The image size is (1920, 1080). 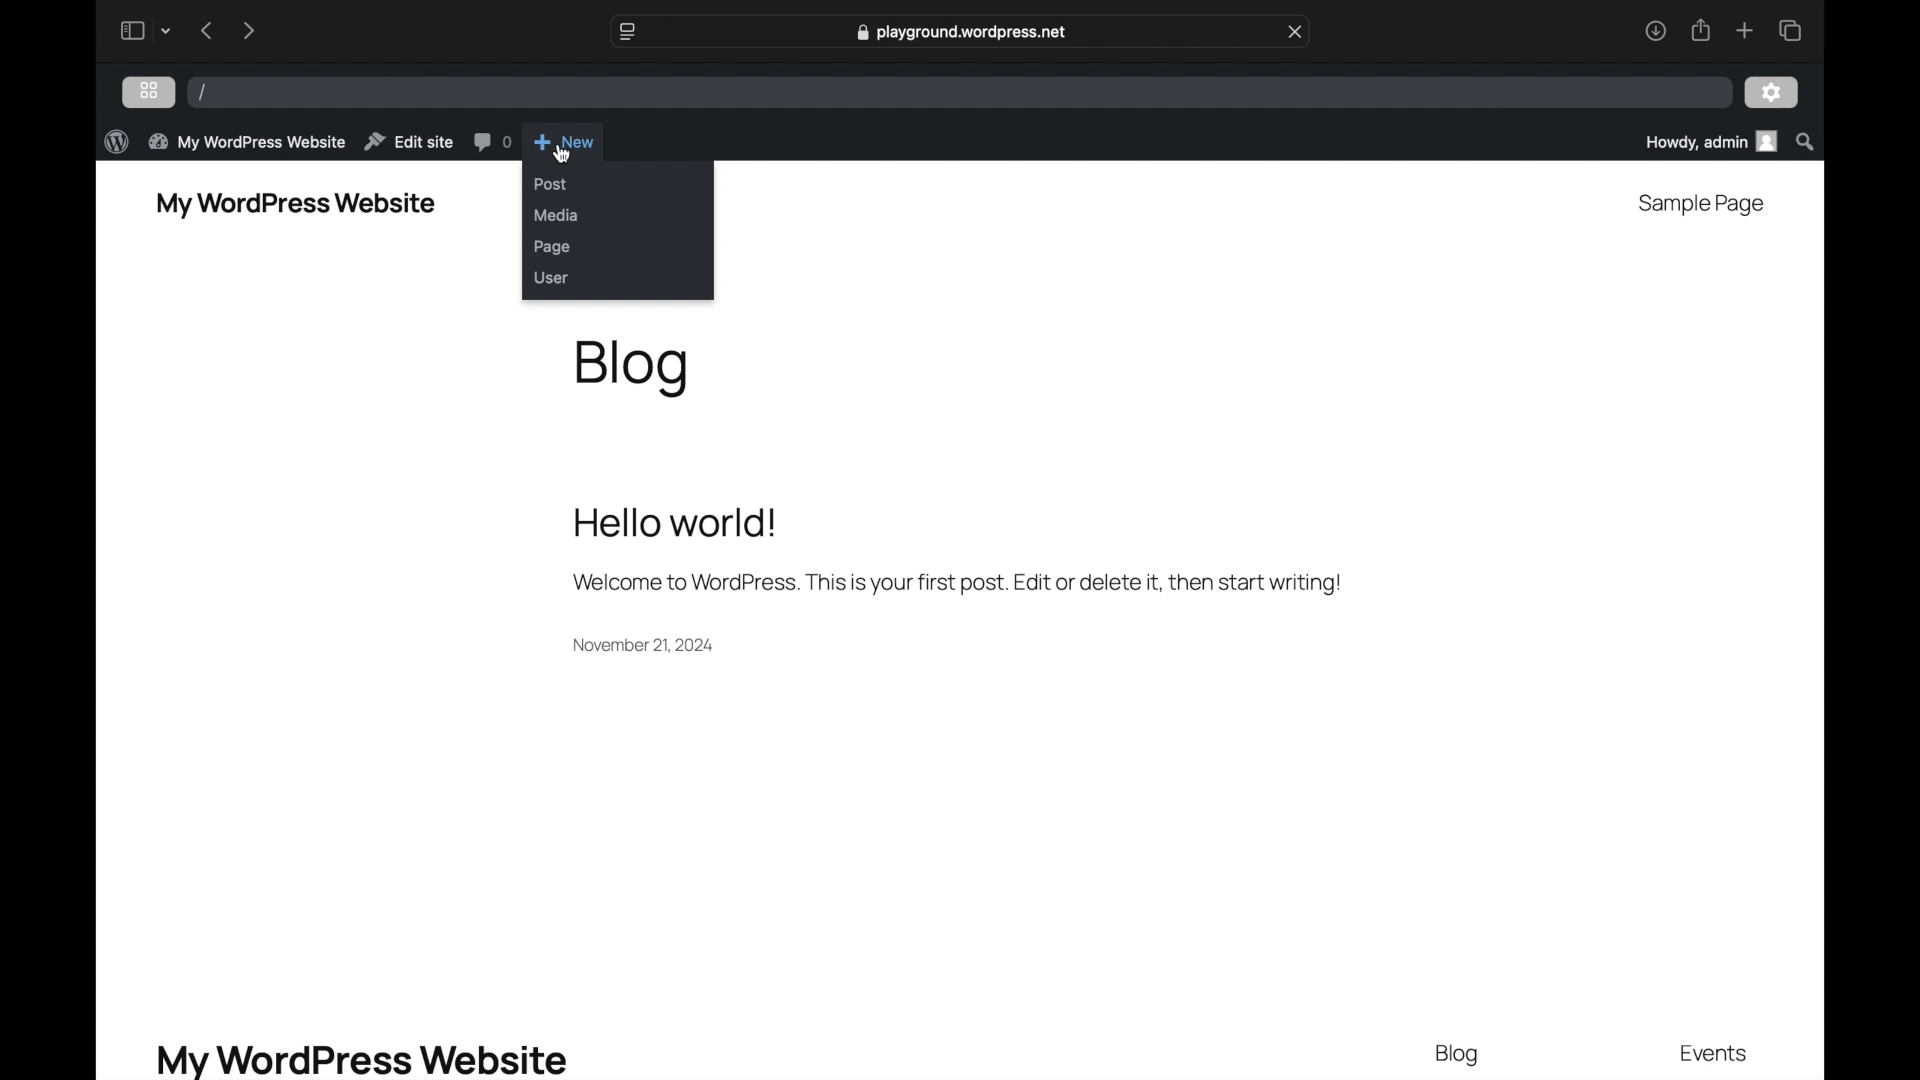 I want to click on my wordpress website, so click(x=295, y=203).